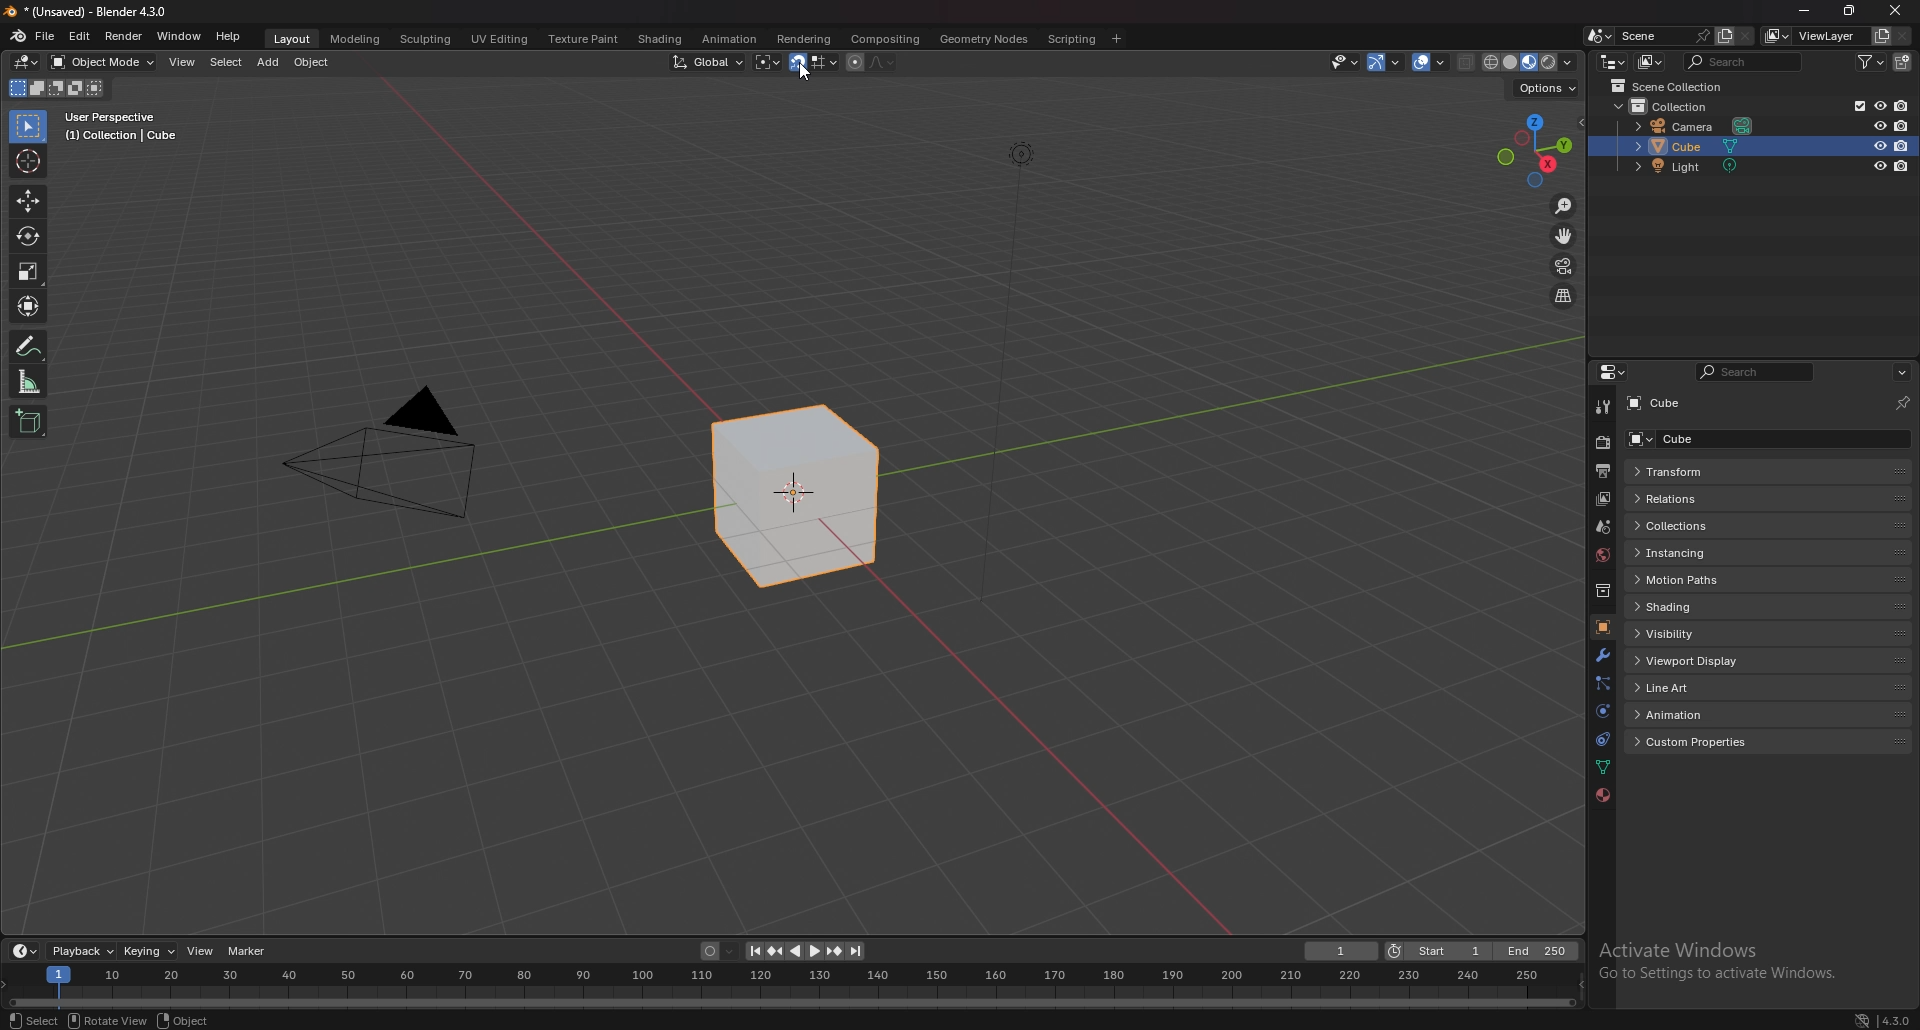  I want to click on uv editing, so click(498, 38).